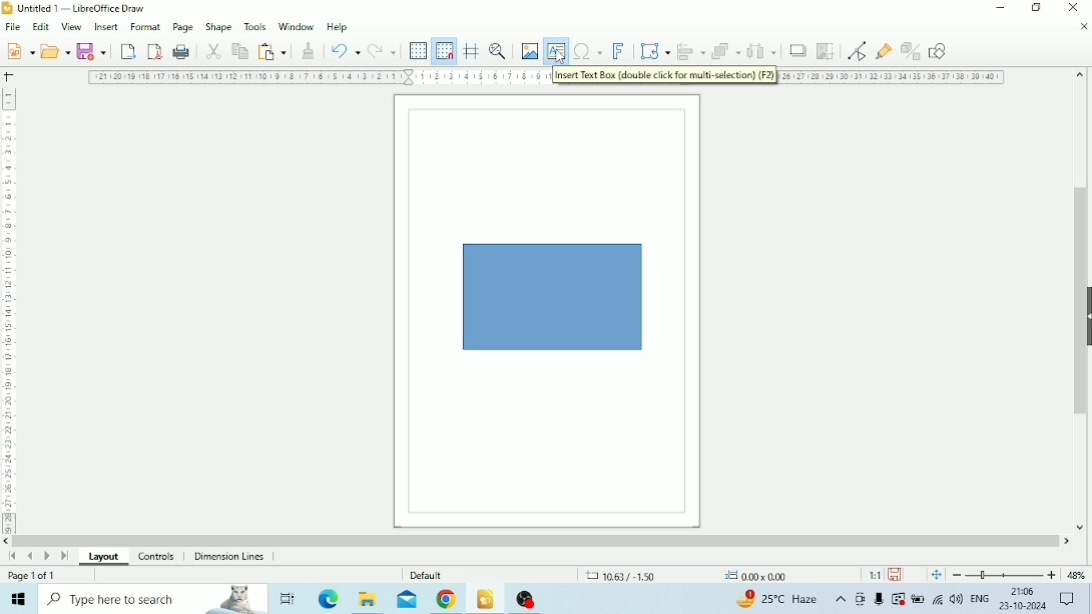 The height and width of the screenshot is (614, 1092). I want to click on Export, so click(128, 52).